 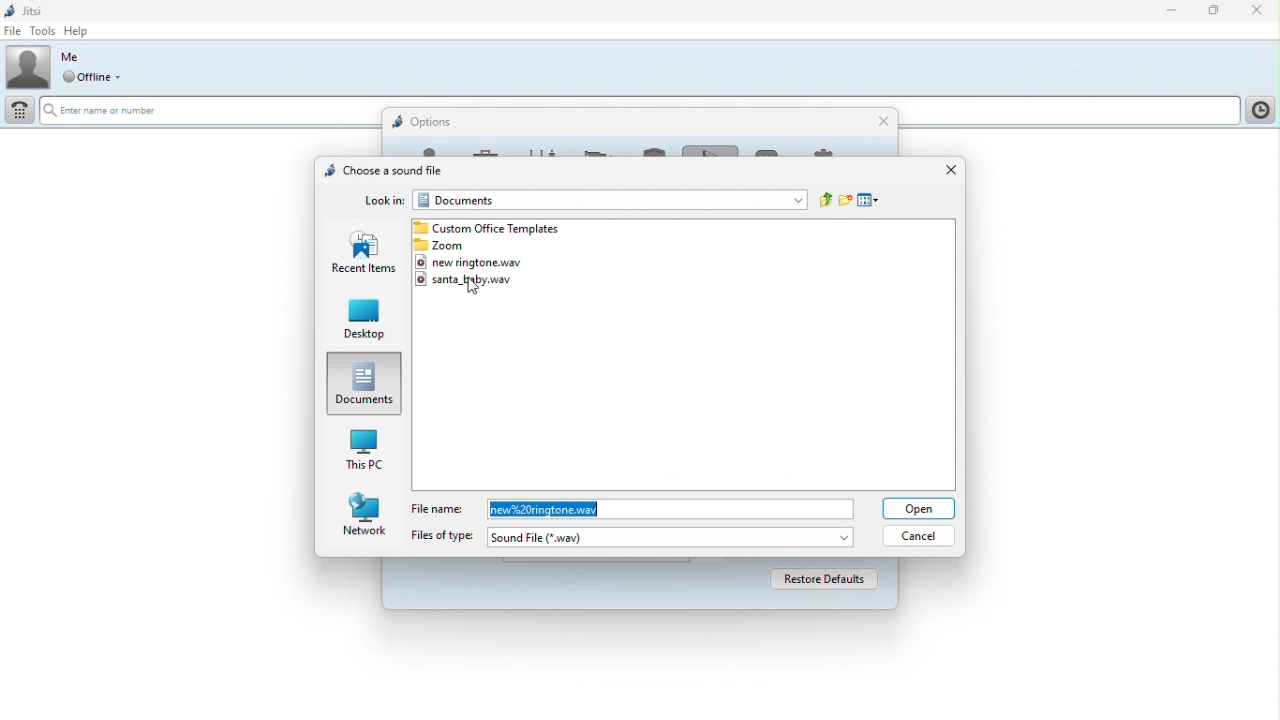 What do you see at coordinates (42, 31) in the screenshot?
I see `Tools` at bounding box center [42, 31].